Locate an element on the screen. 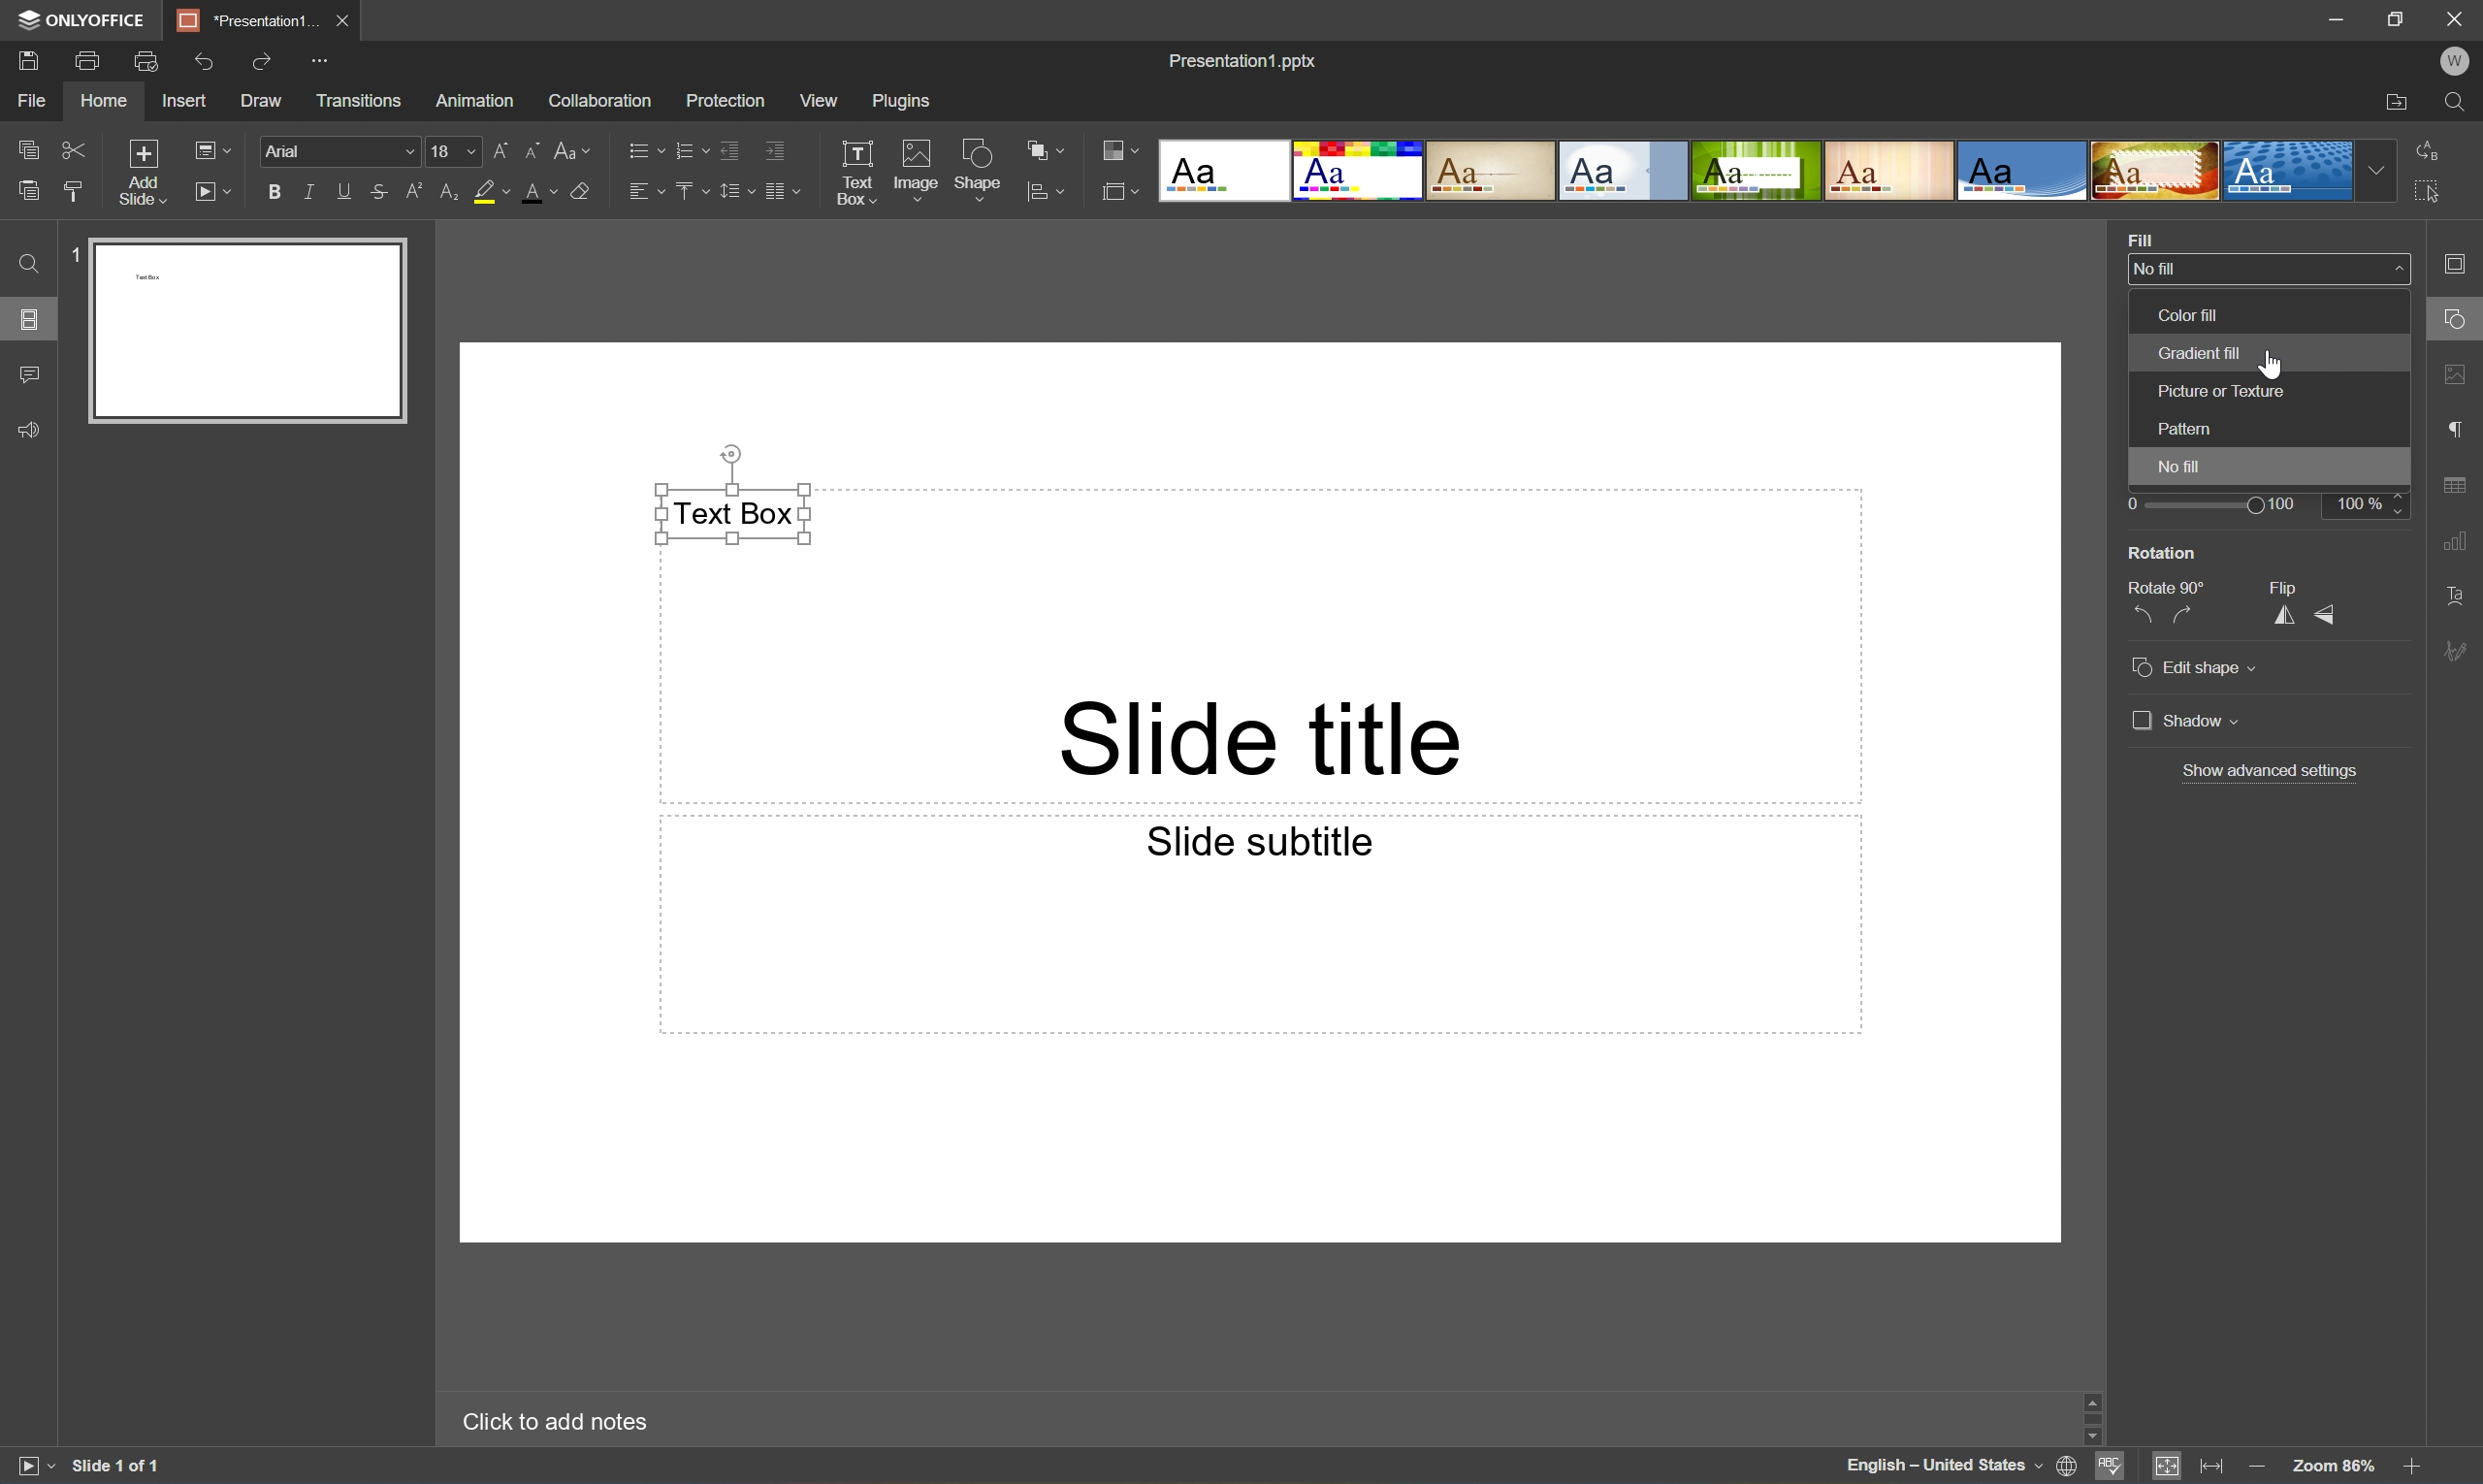 The width and height of the screenshot is (2483, 1484). Decrease indent is located at coordinates (725, 149).